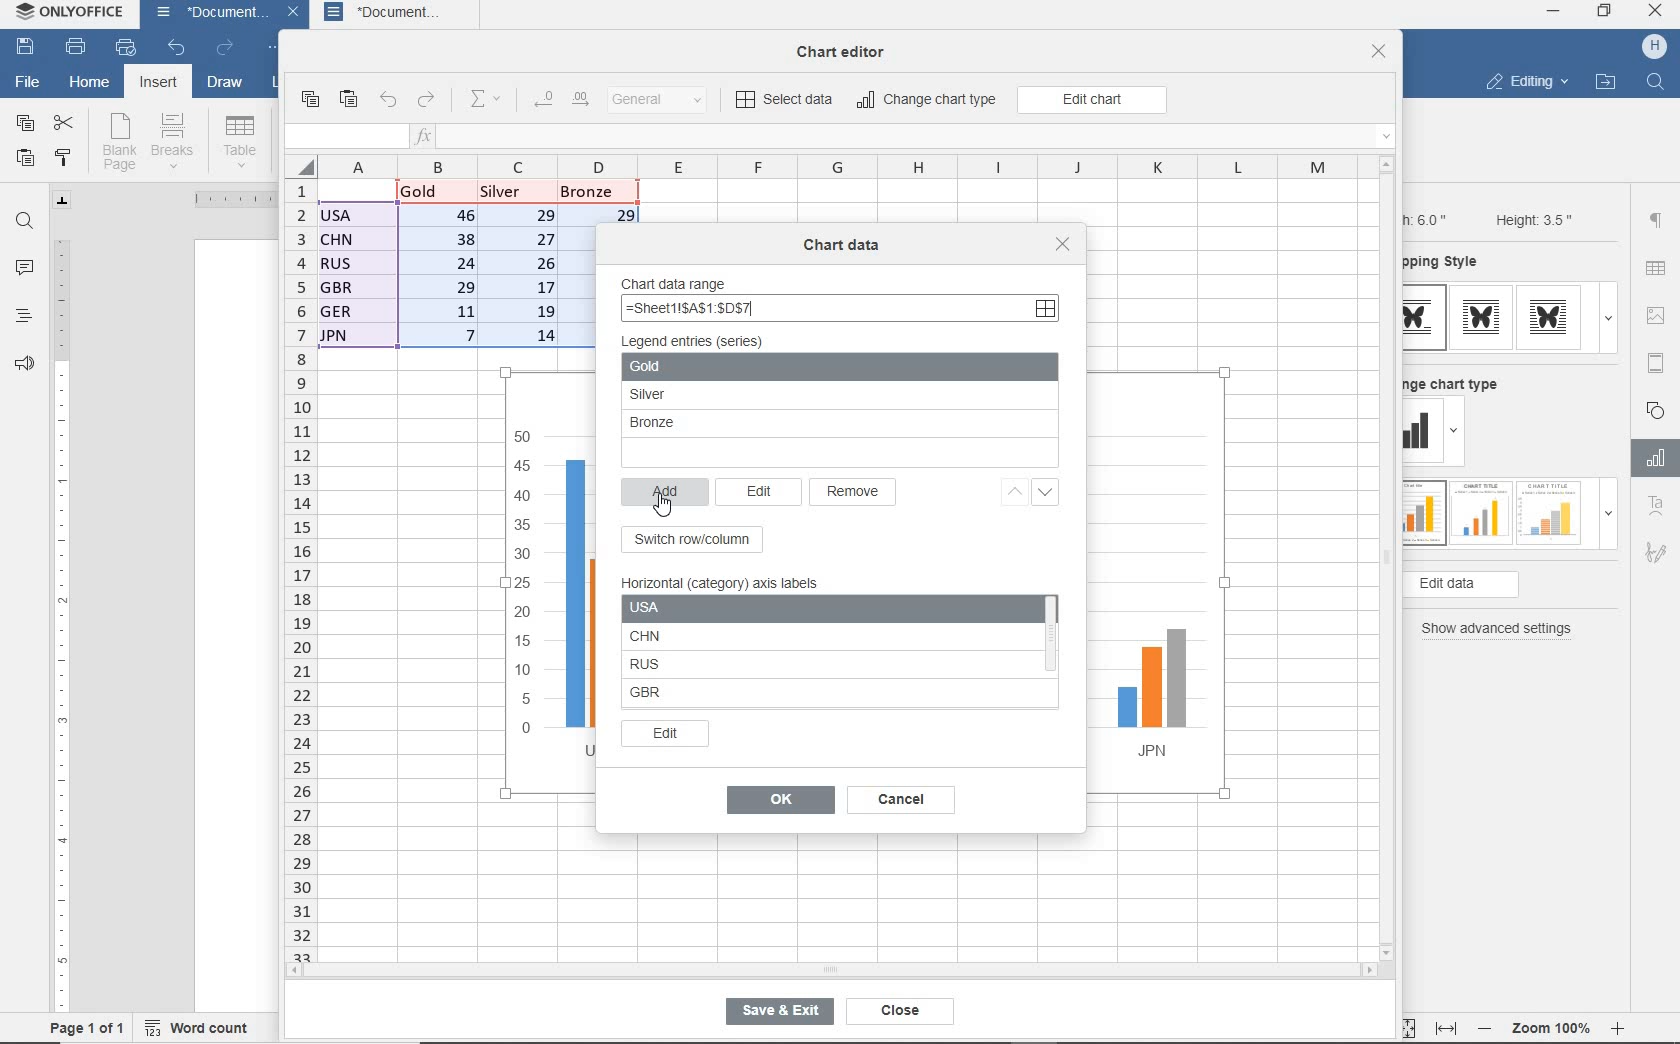  What do you see at coordinates (1605, 83) in the screenshot?
I see `open file location` at bounding box center [1605, 83].